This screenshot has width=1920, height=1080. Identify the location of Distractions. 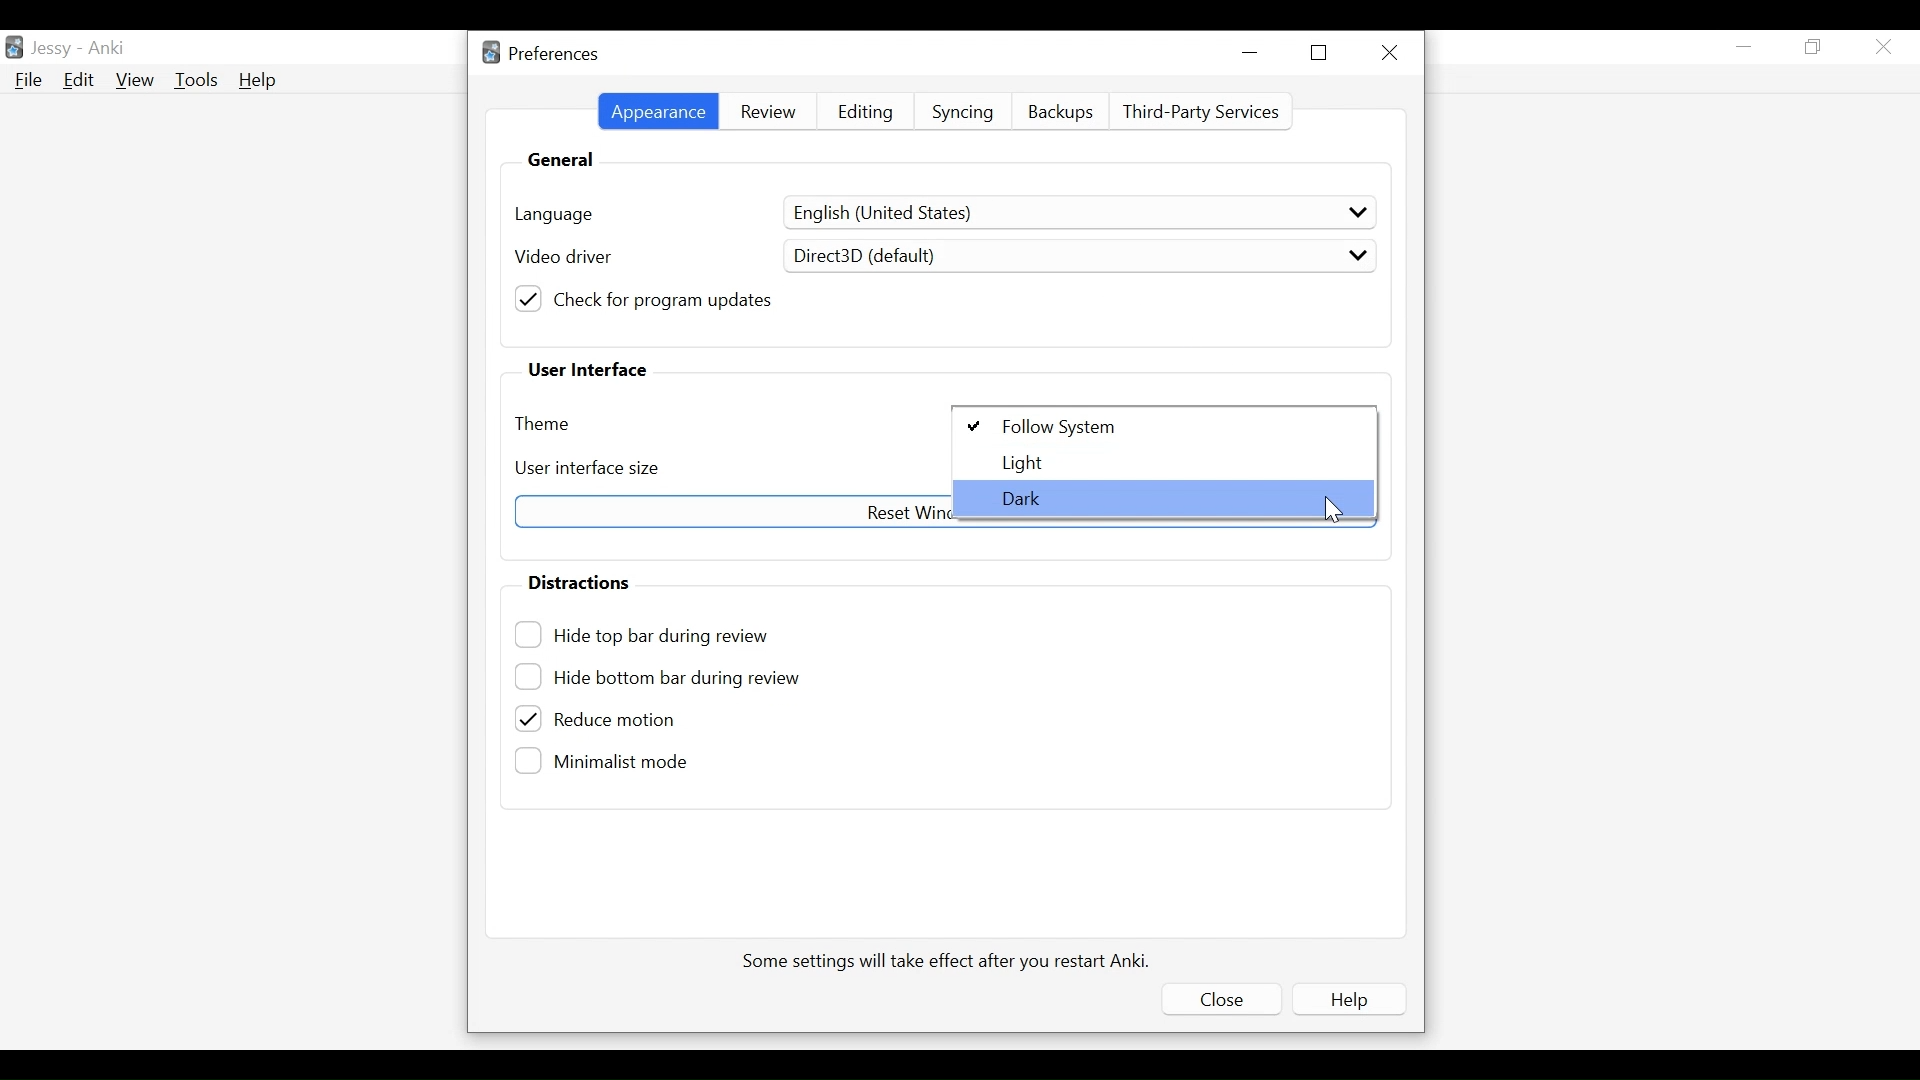
(579, 581).